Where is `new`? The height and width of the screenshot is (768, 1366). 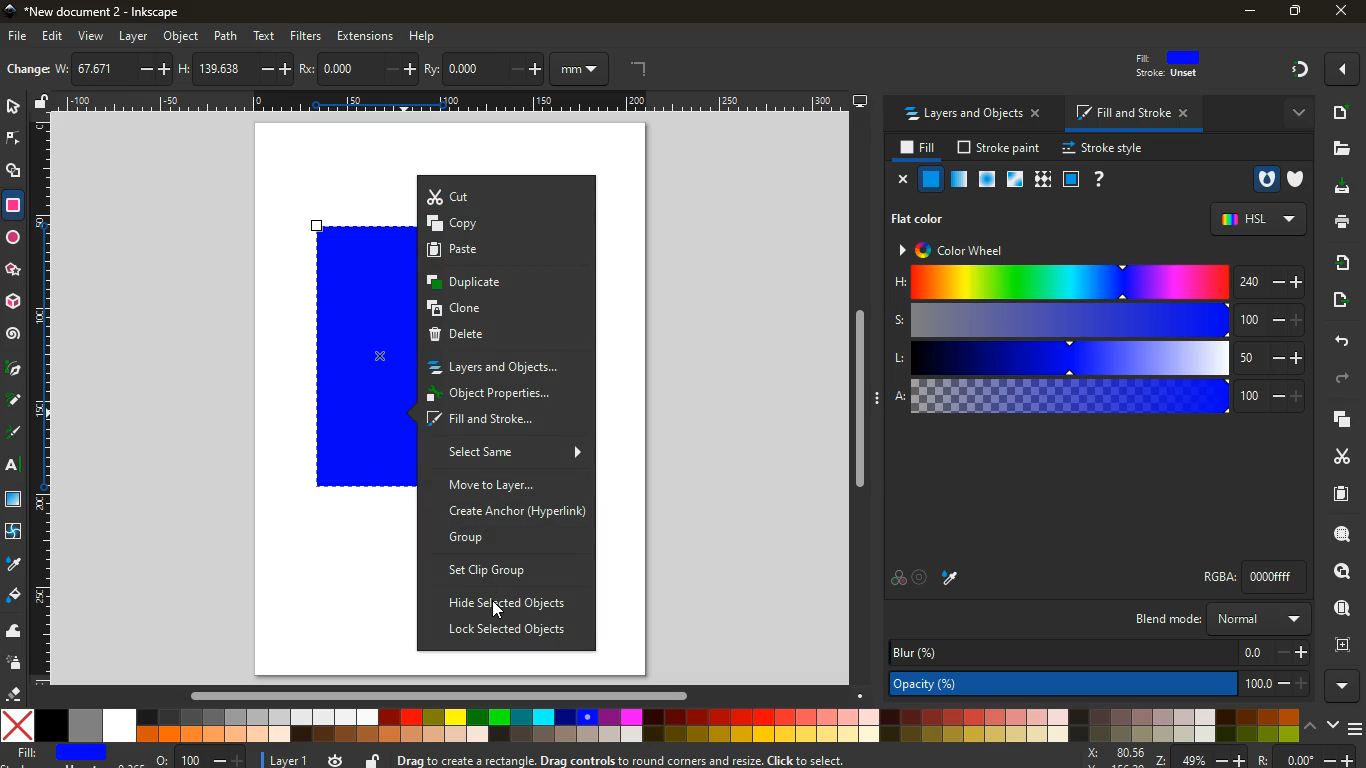 new is located at coordinates (27, 71).